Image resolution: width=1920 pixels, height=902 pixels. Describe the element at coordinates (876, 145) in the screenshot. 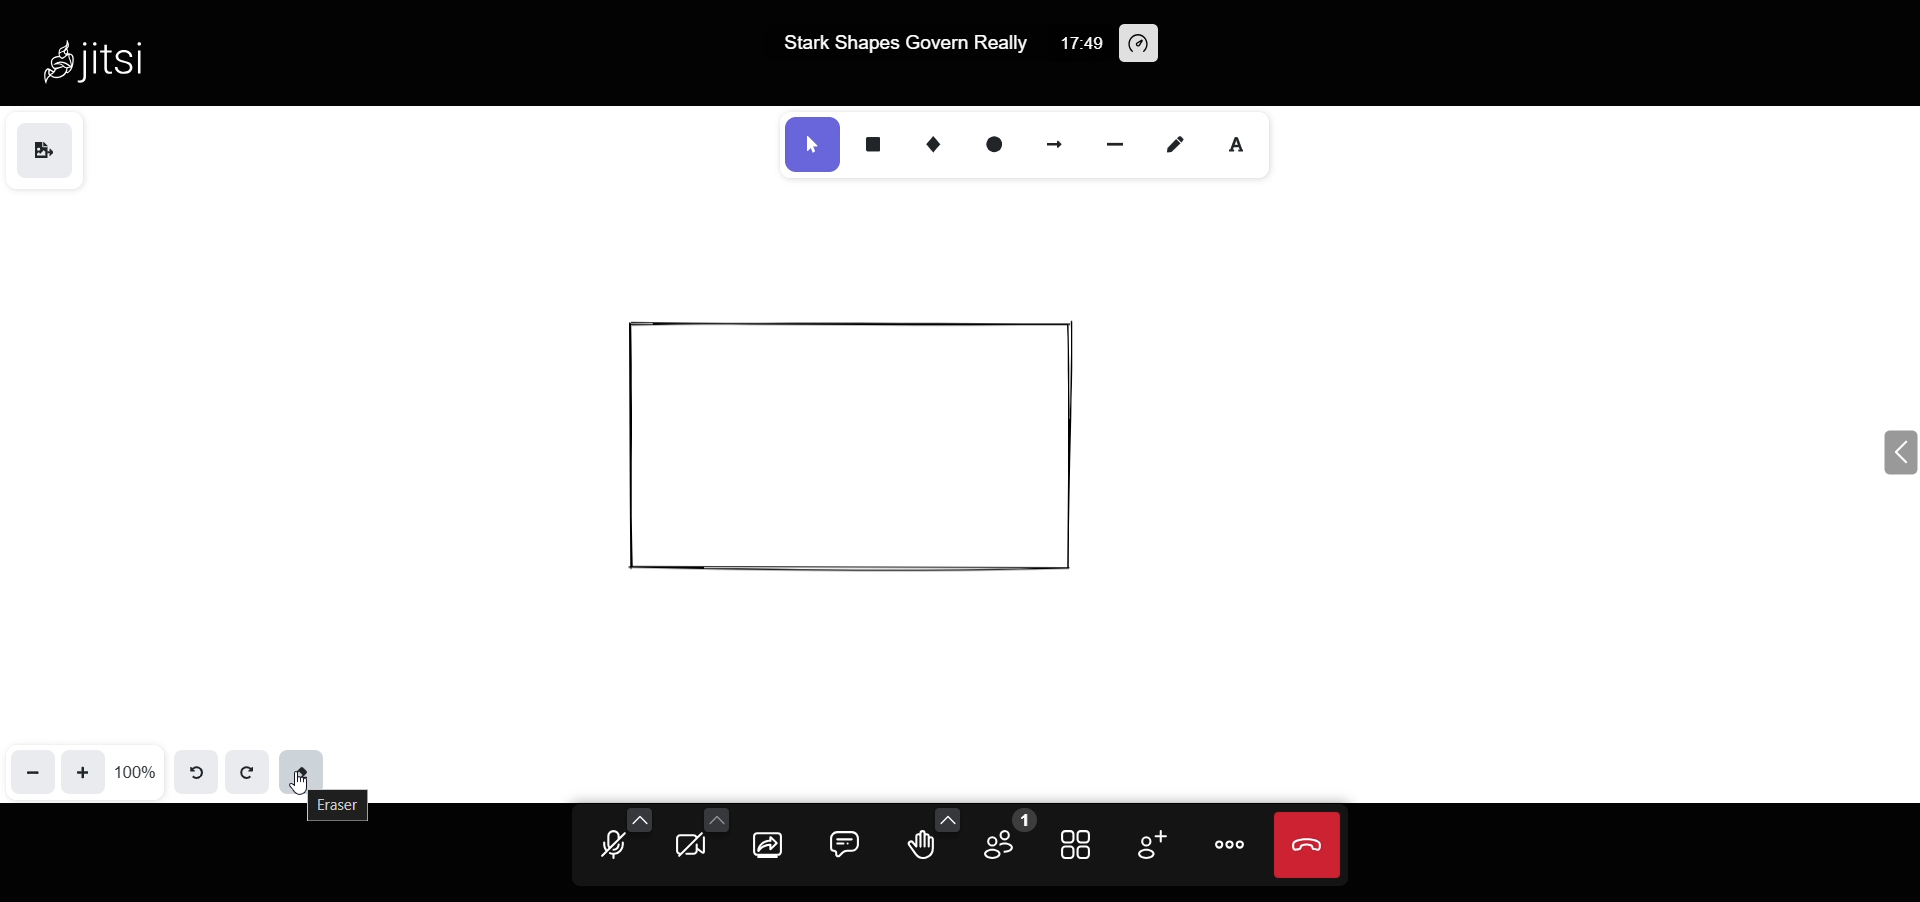

I see `rectangle` at that location.